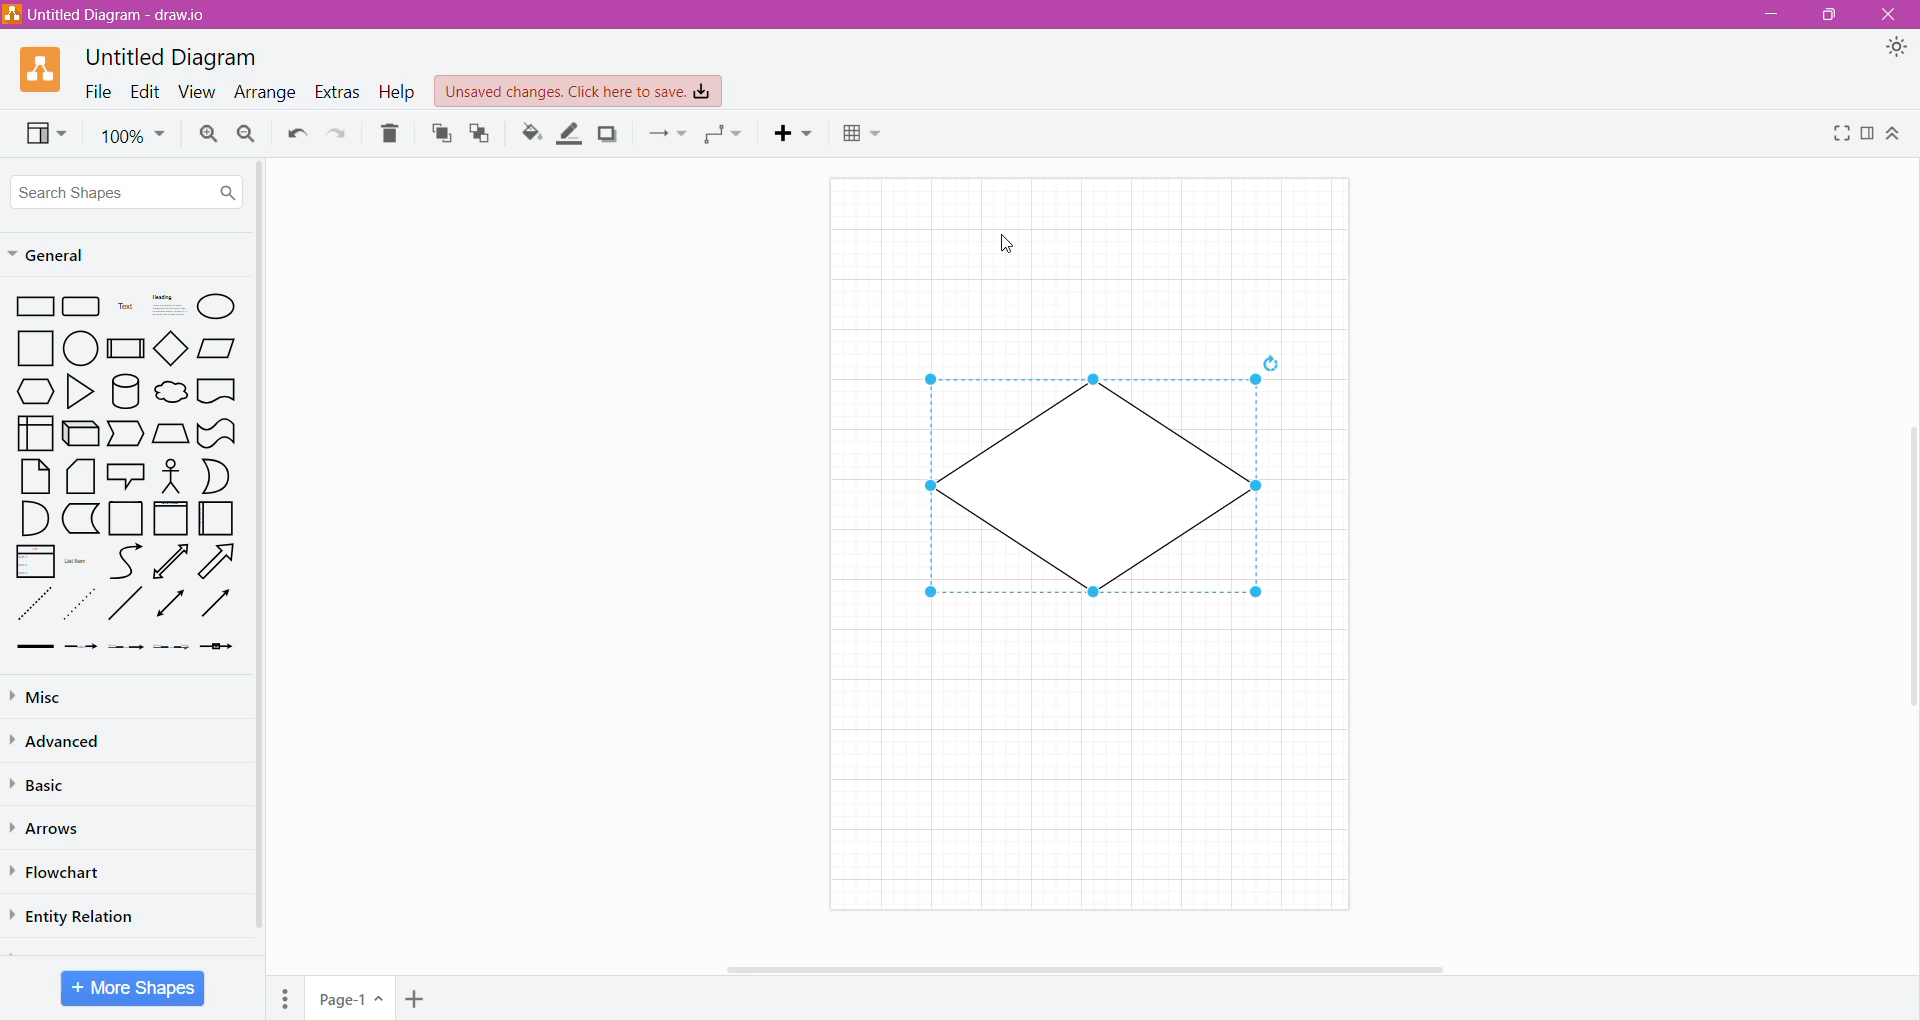  Describe the element at coordinates (82, 307) in the screenshot. I see `Rounded Rectangle` at that location.